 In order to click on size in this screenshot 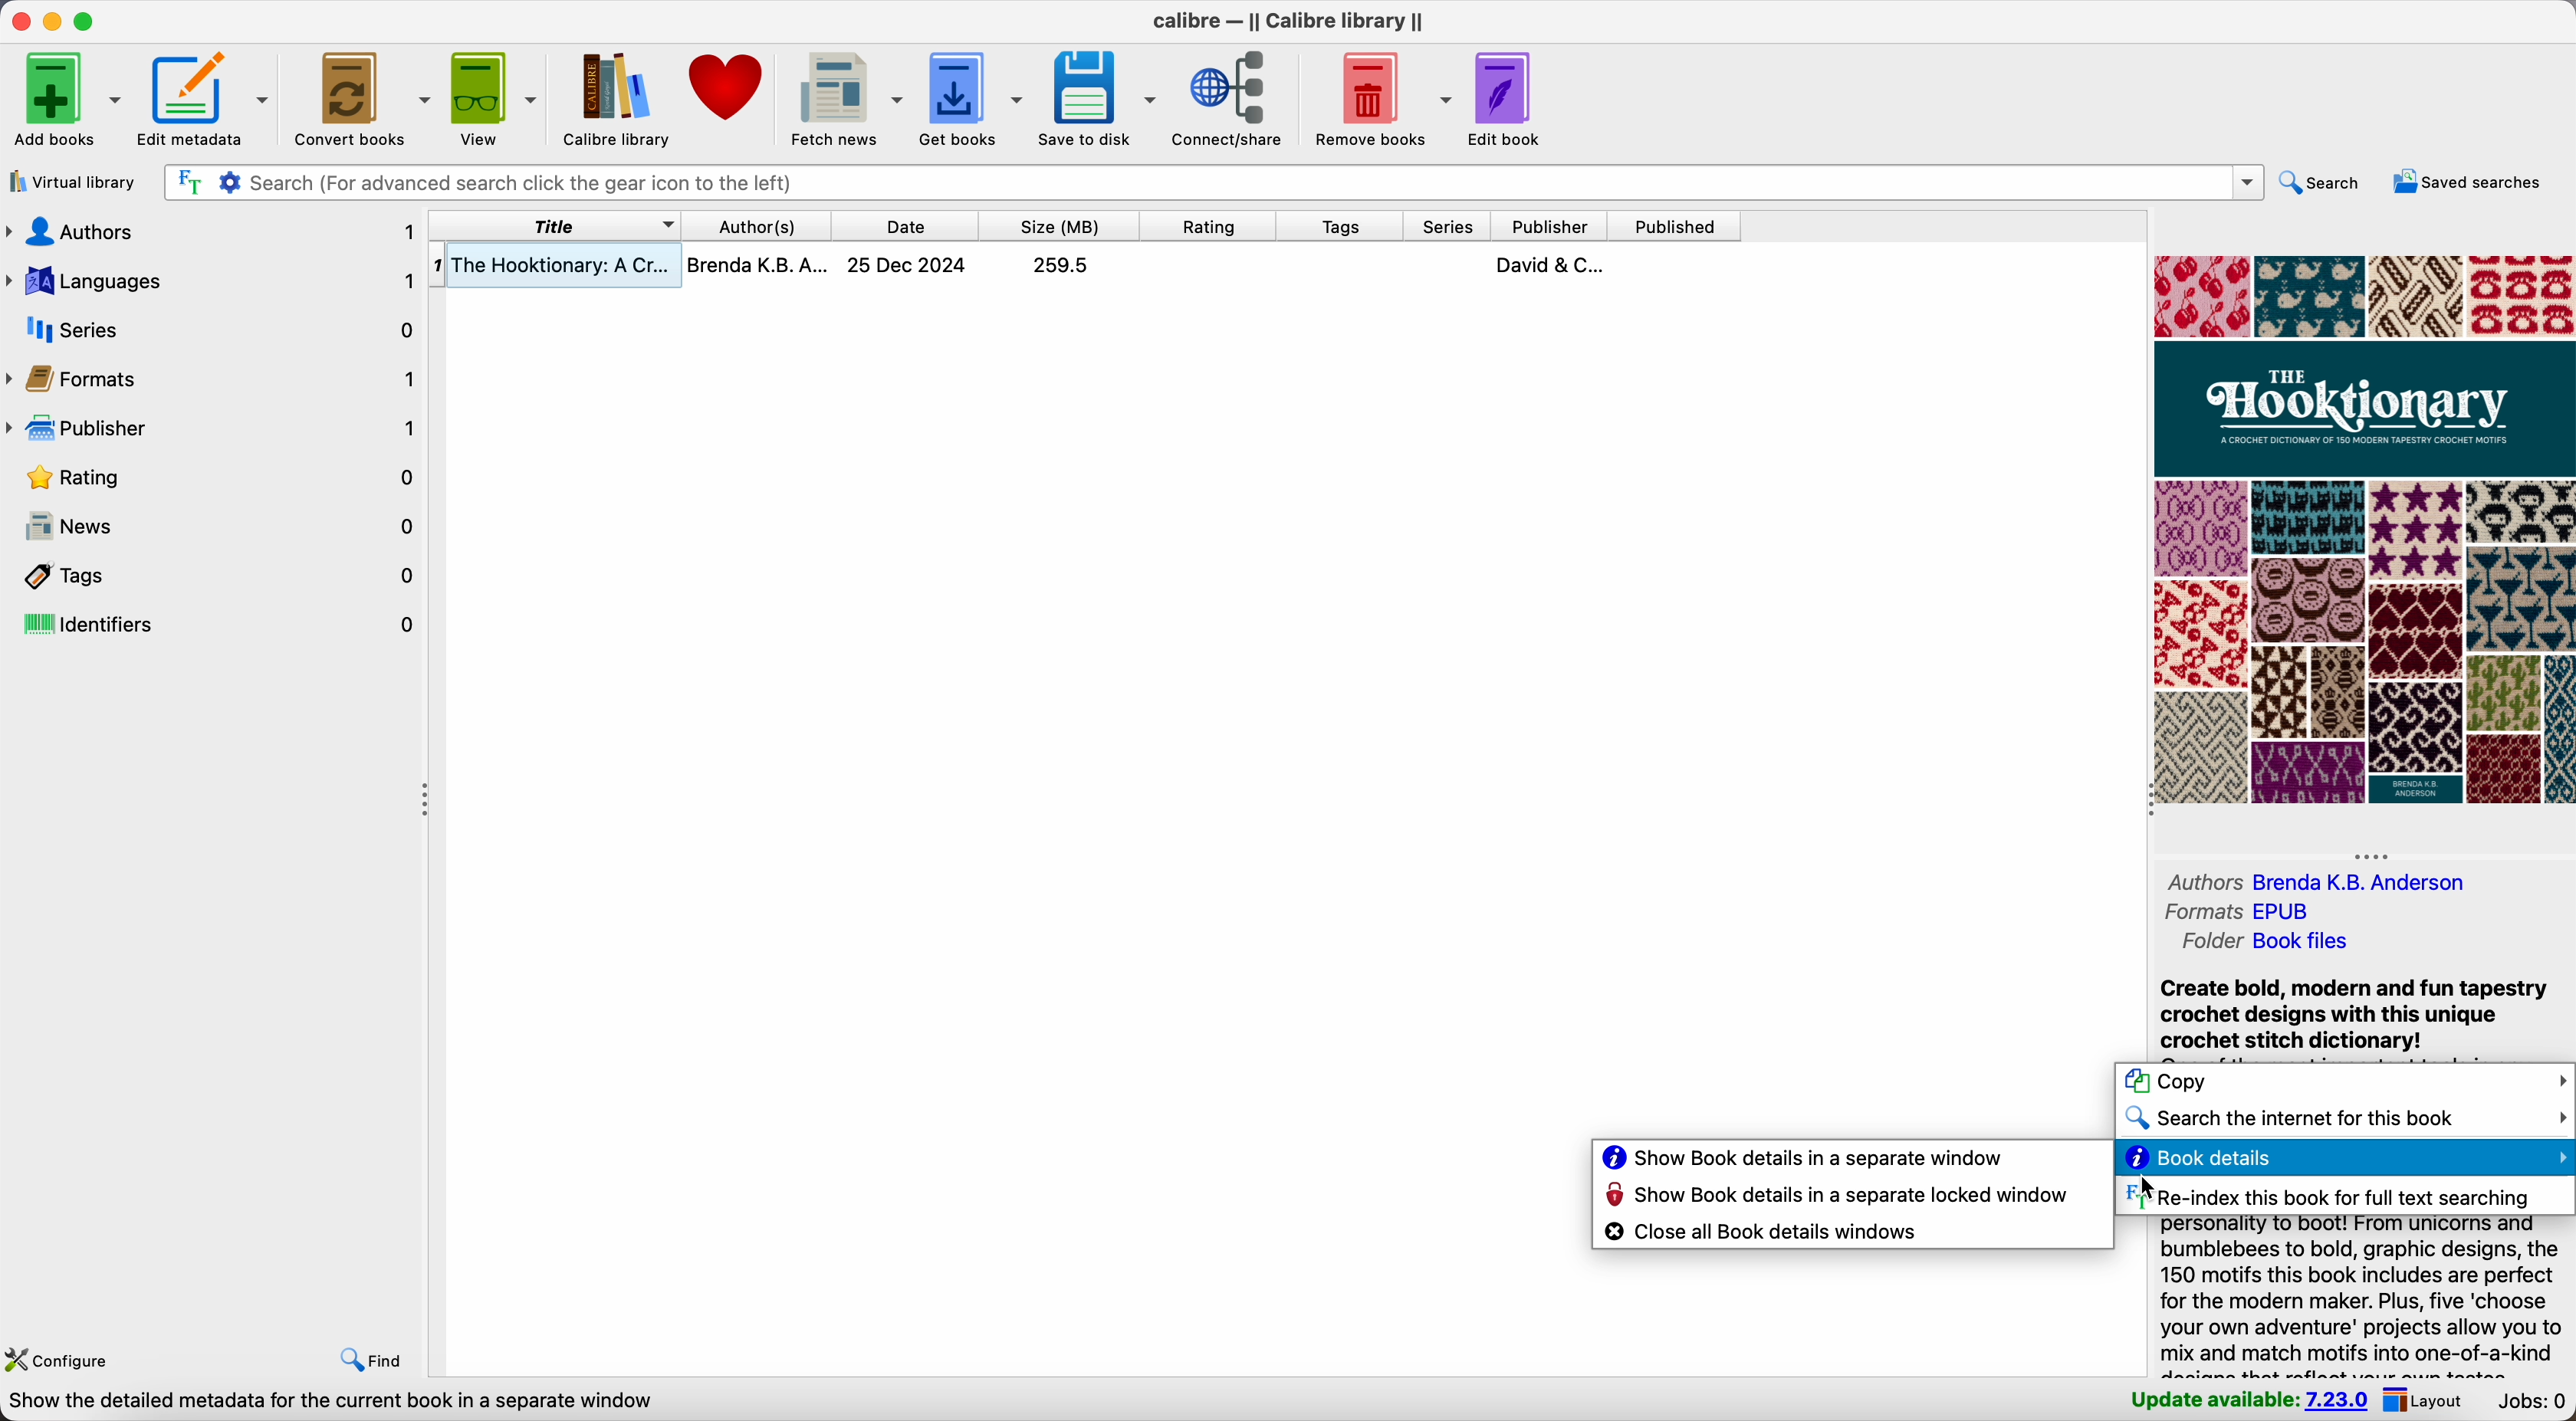, I will do `click(1058, 226)`.